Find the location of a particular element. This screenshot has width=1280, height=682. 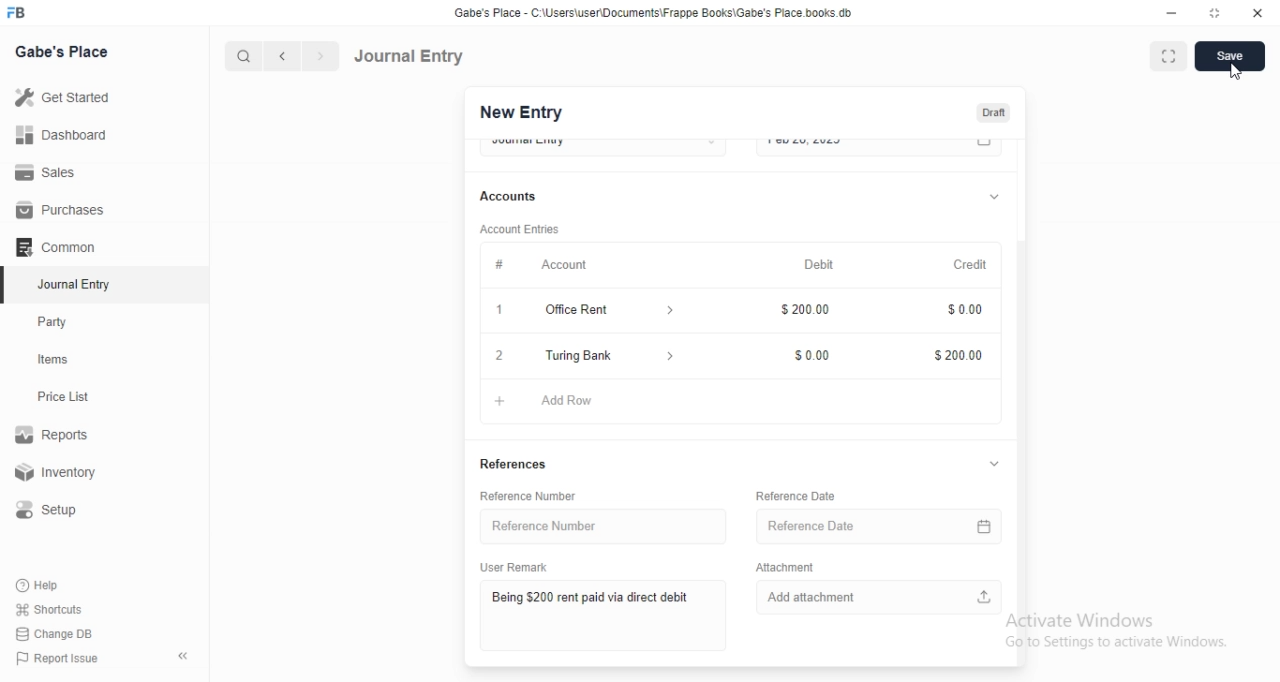

close is located at coordinates (1258, 11).